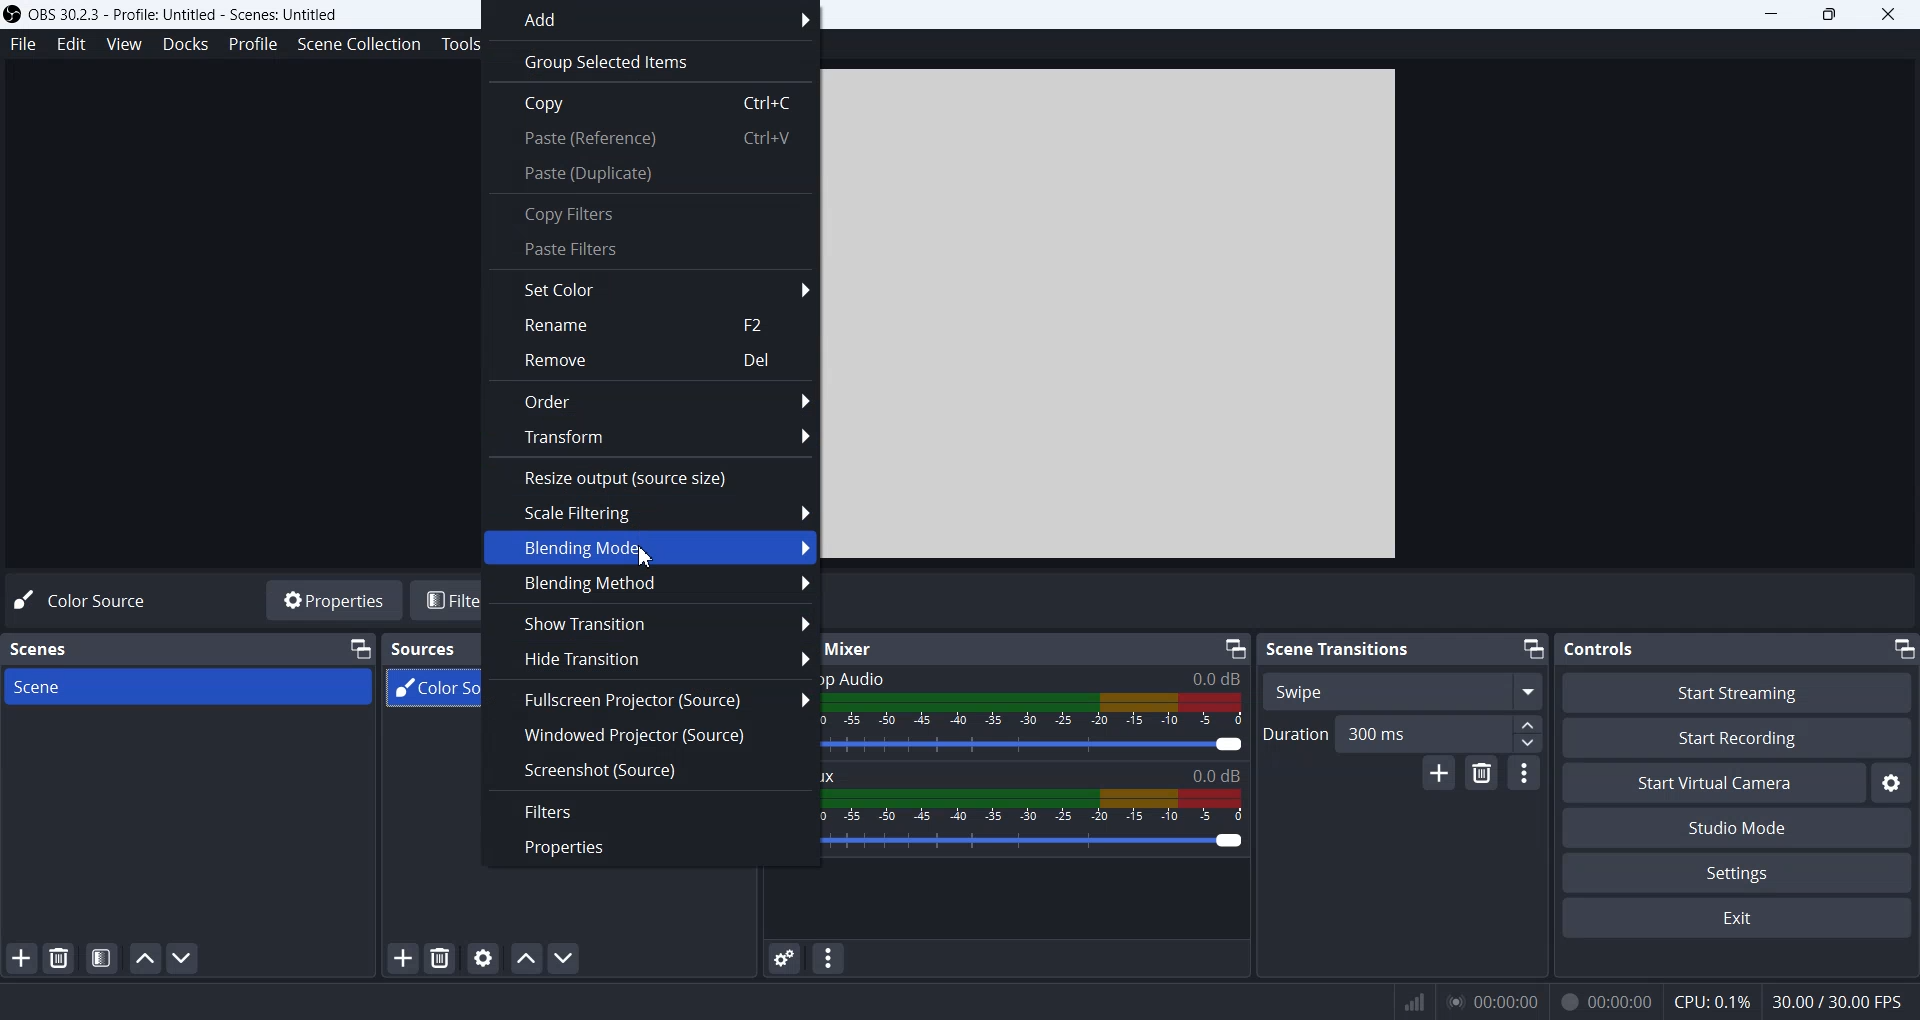 The width and height of the screenshot is (1920, 1020). I want to click on Volume Indicator, so click(1037, 711).